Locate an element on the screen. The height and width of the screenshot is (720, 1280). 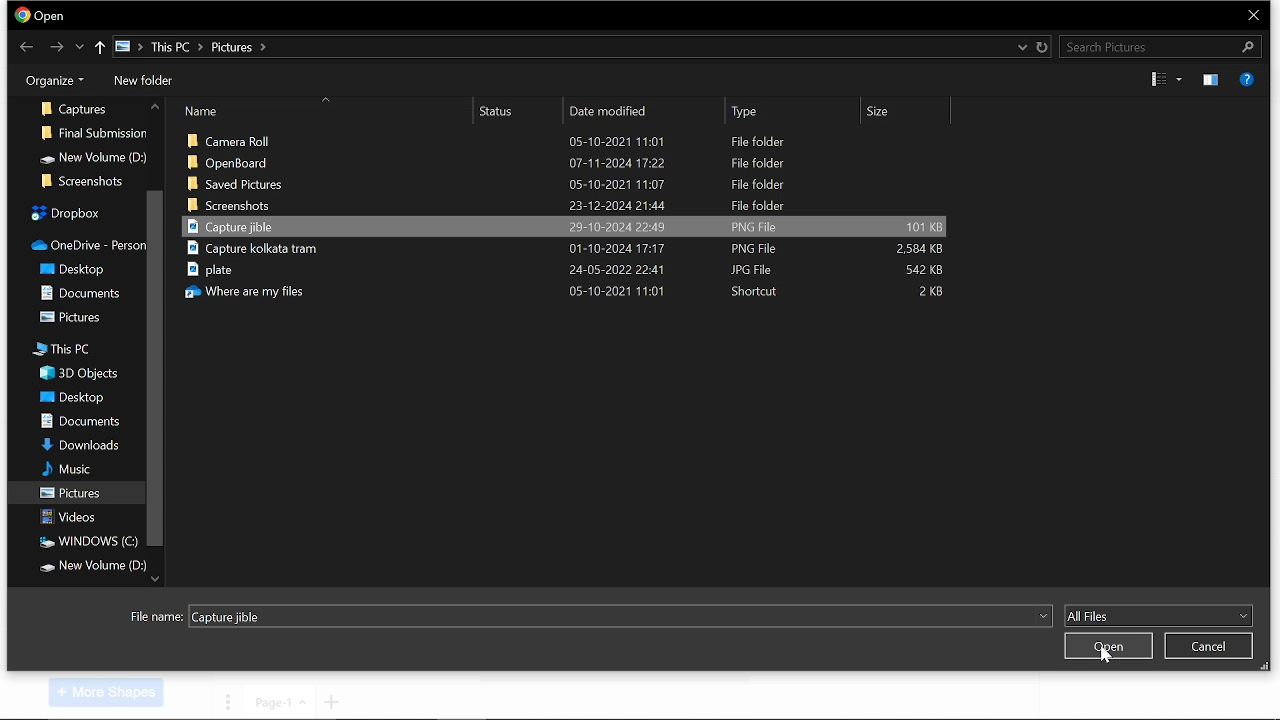
refresh is located at coordinates (1042, 46).